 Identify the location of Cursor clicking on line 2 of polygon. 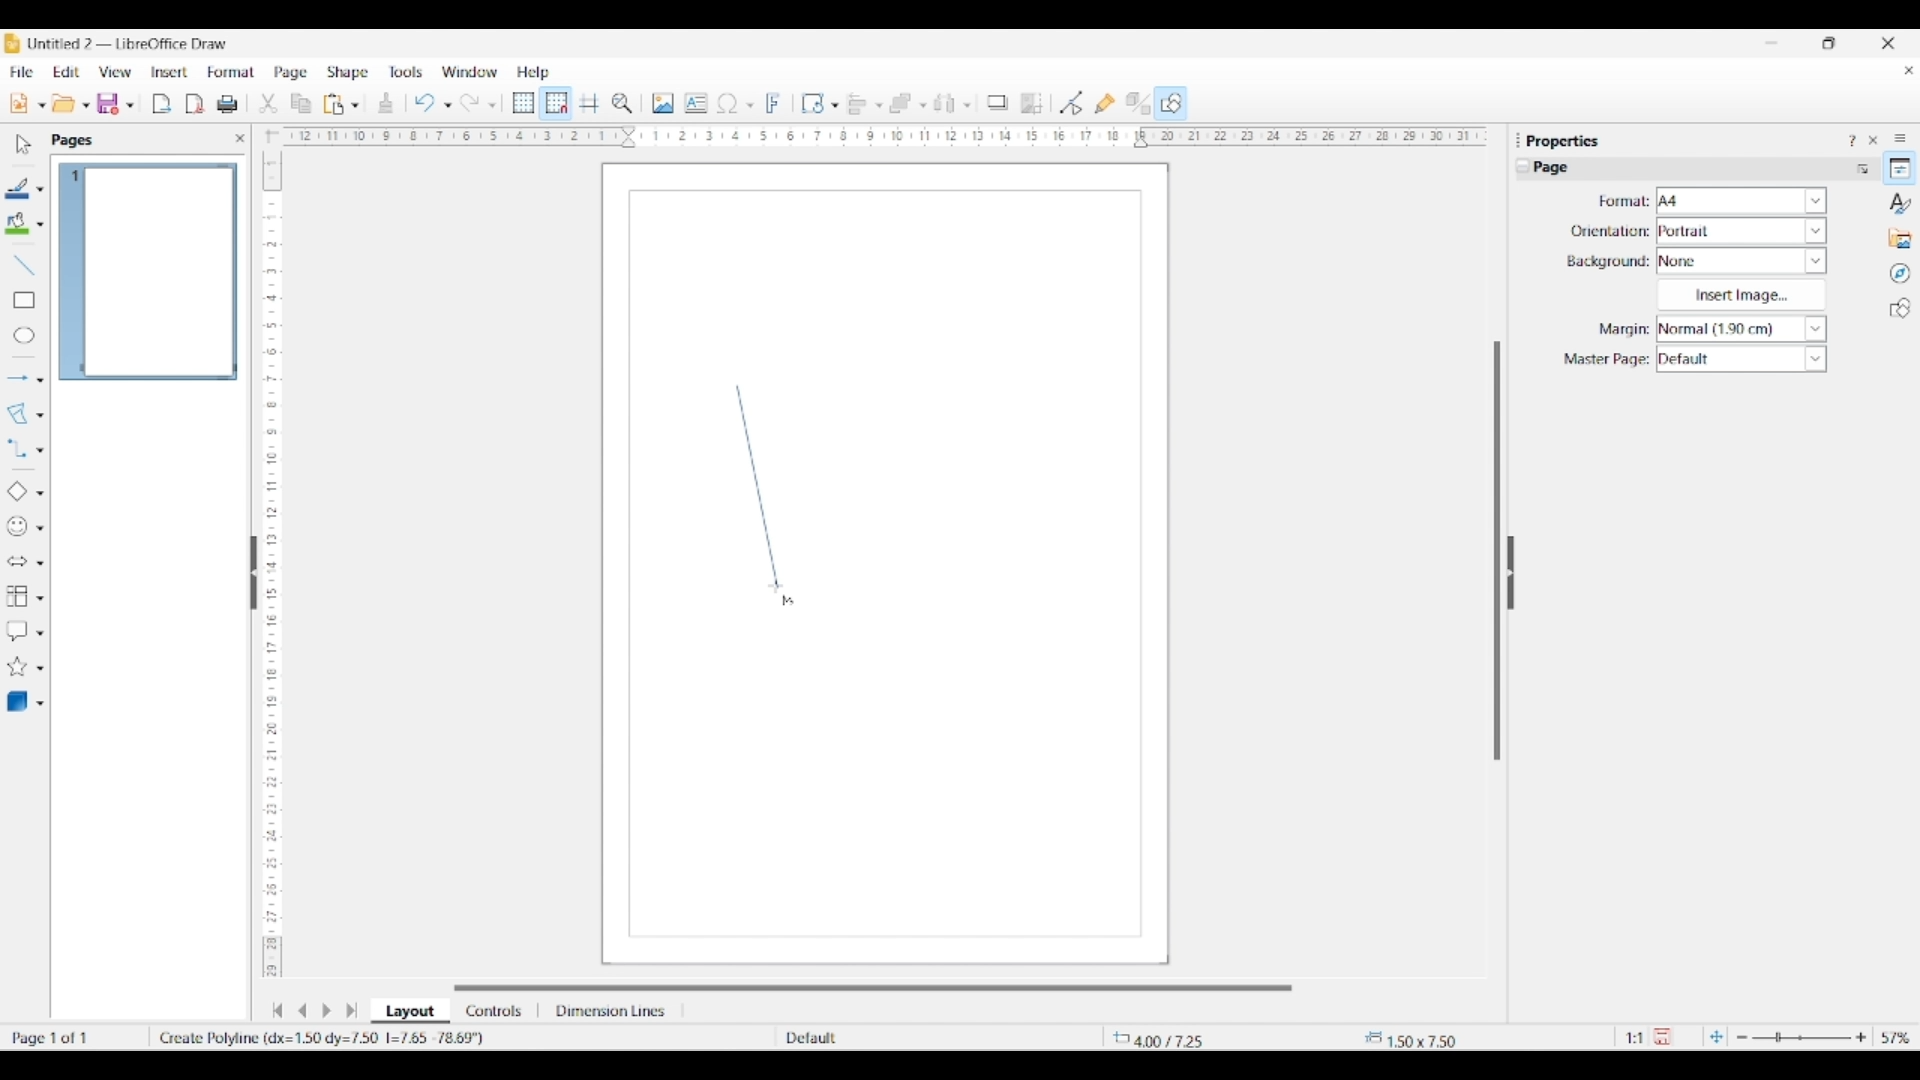
(776, 587).